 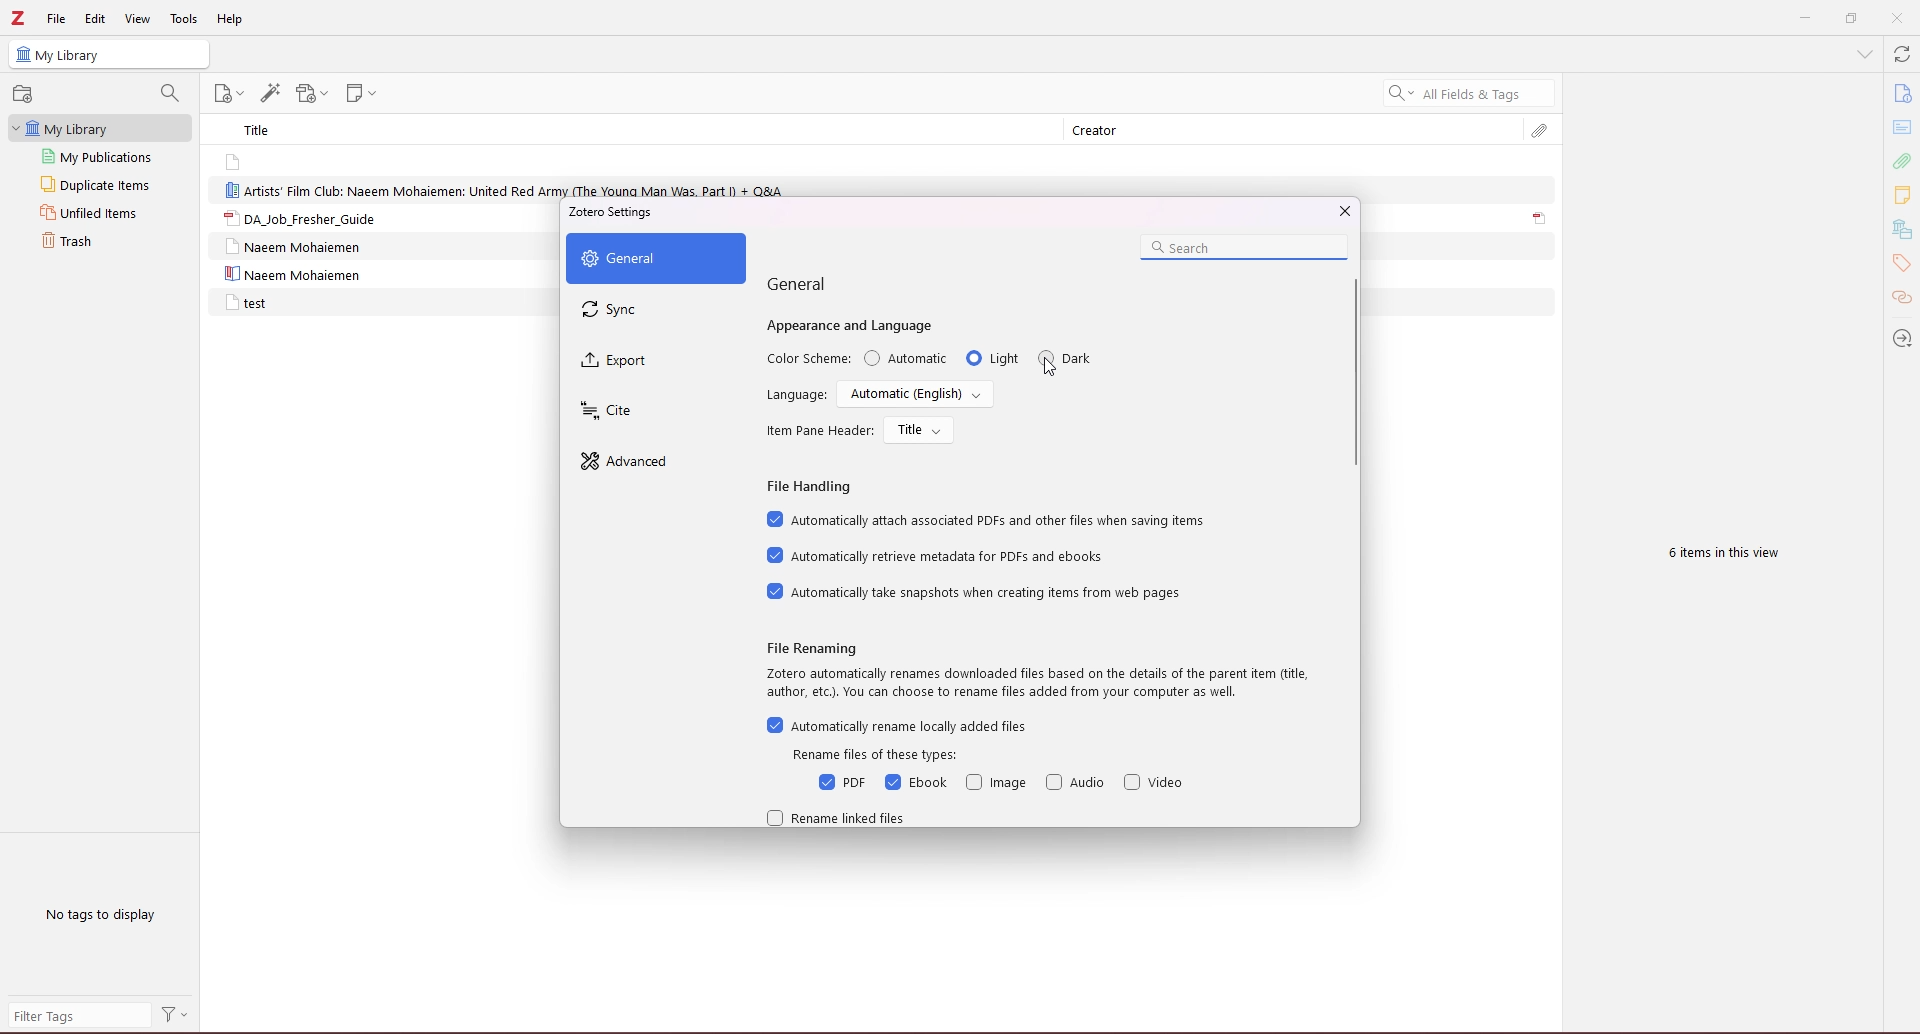 What do you see at coordinates (19, 19) in the screenshot?
I see `zotero` at bounding box center [19, 19].